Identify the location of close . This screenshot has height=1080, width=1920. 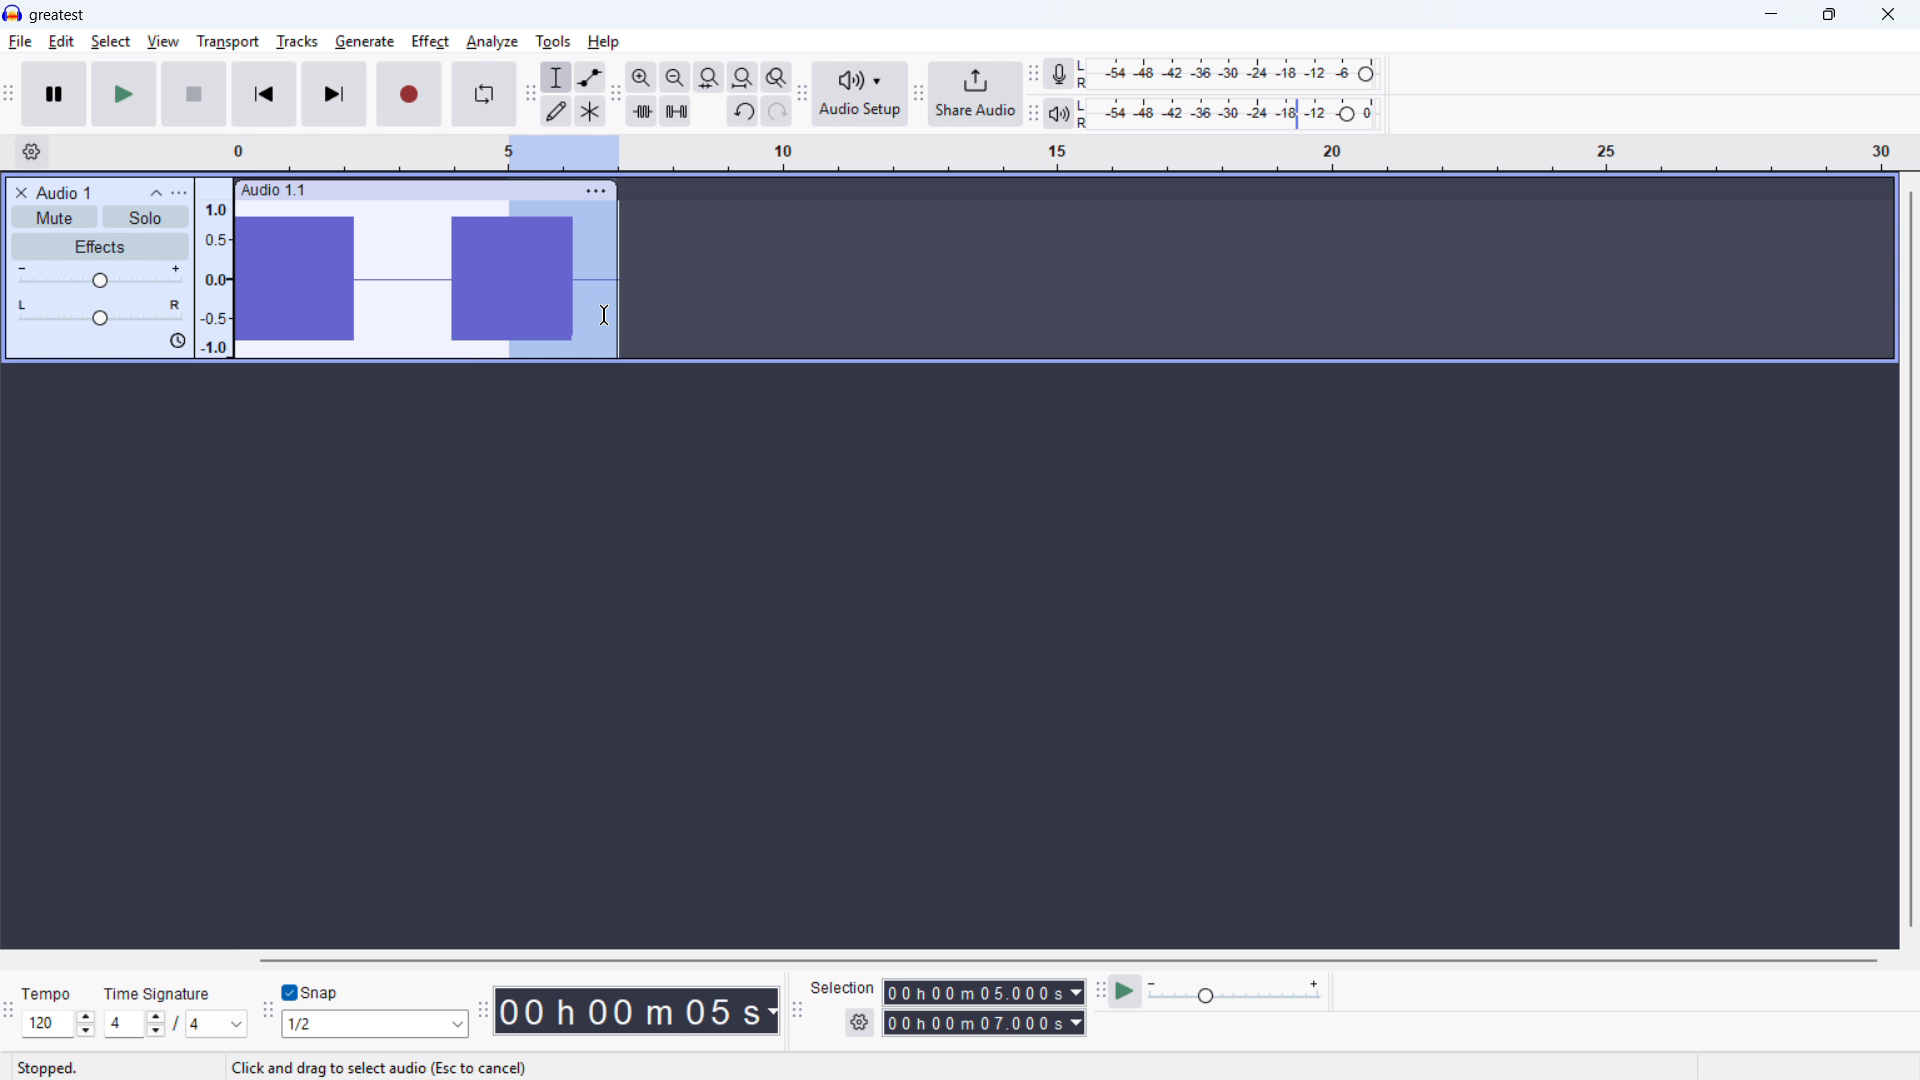
(1887, 15).